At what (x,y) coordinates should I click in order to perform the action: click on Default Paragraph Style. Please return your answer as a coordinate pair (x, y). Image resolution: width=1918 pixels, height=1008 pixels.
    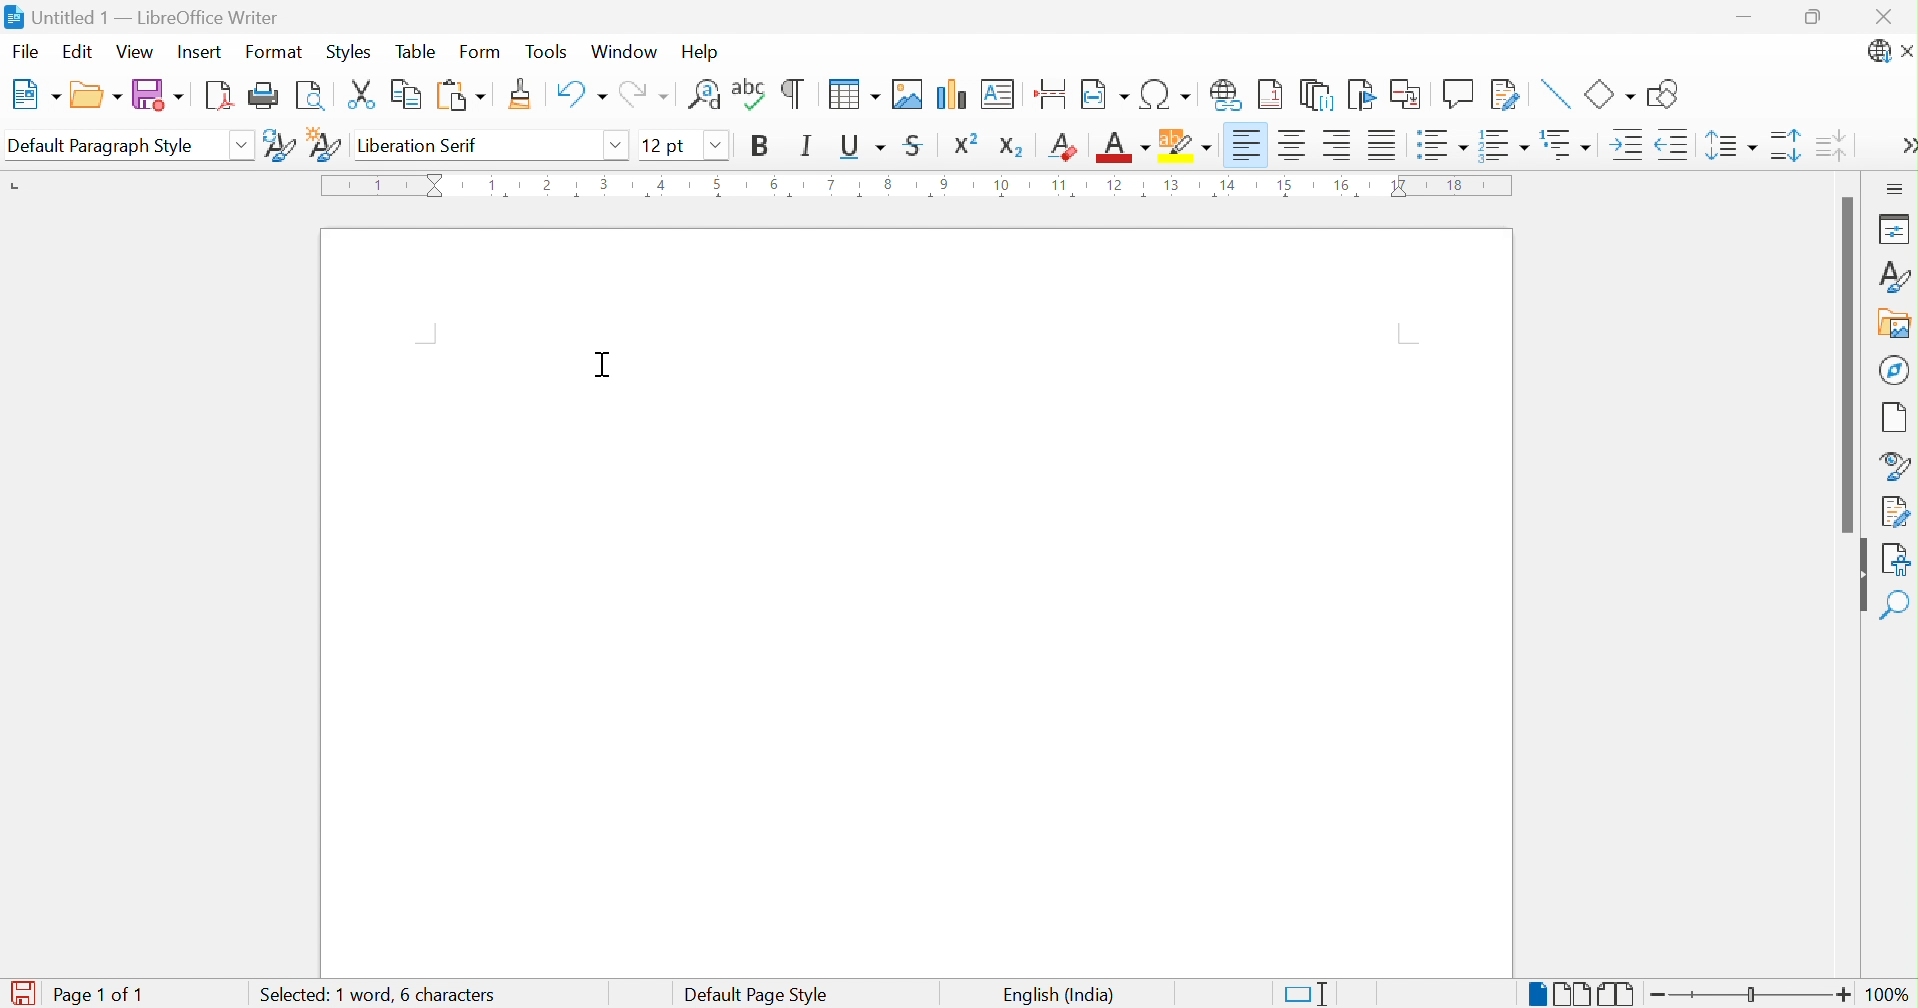
    Looking at the image, I should click on (108, 145).